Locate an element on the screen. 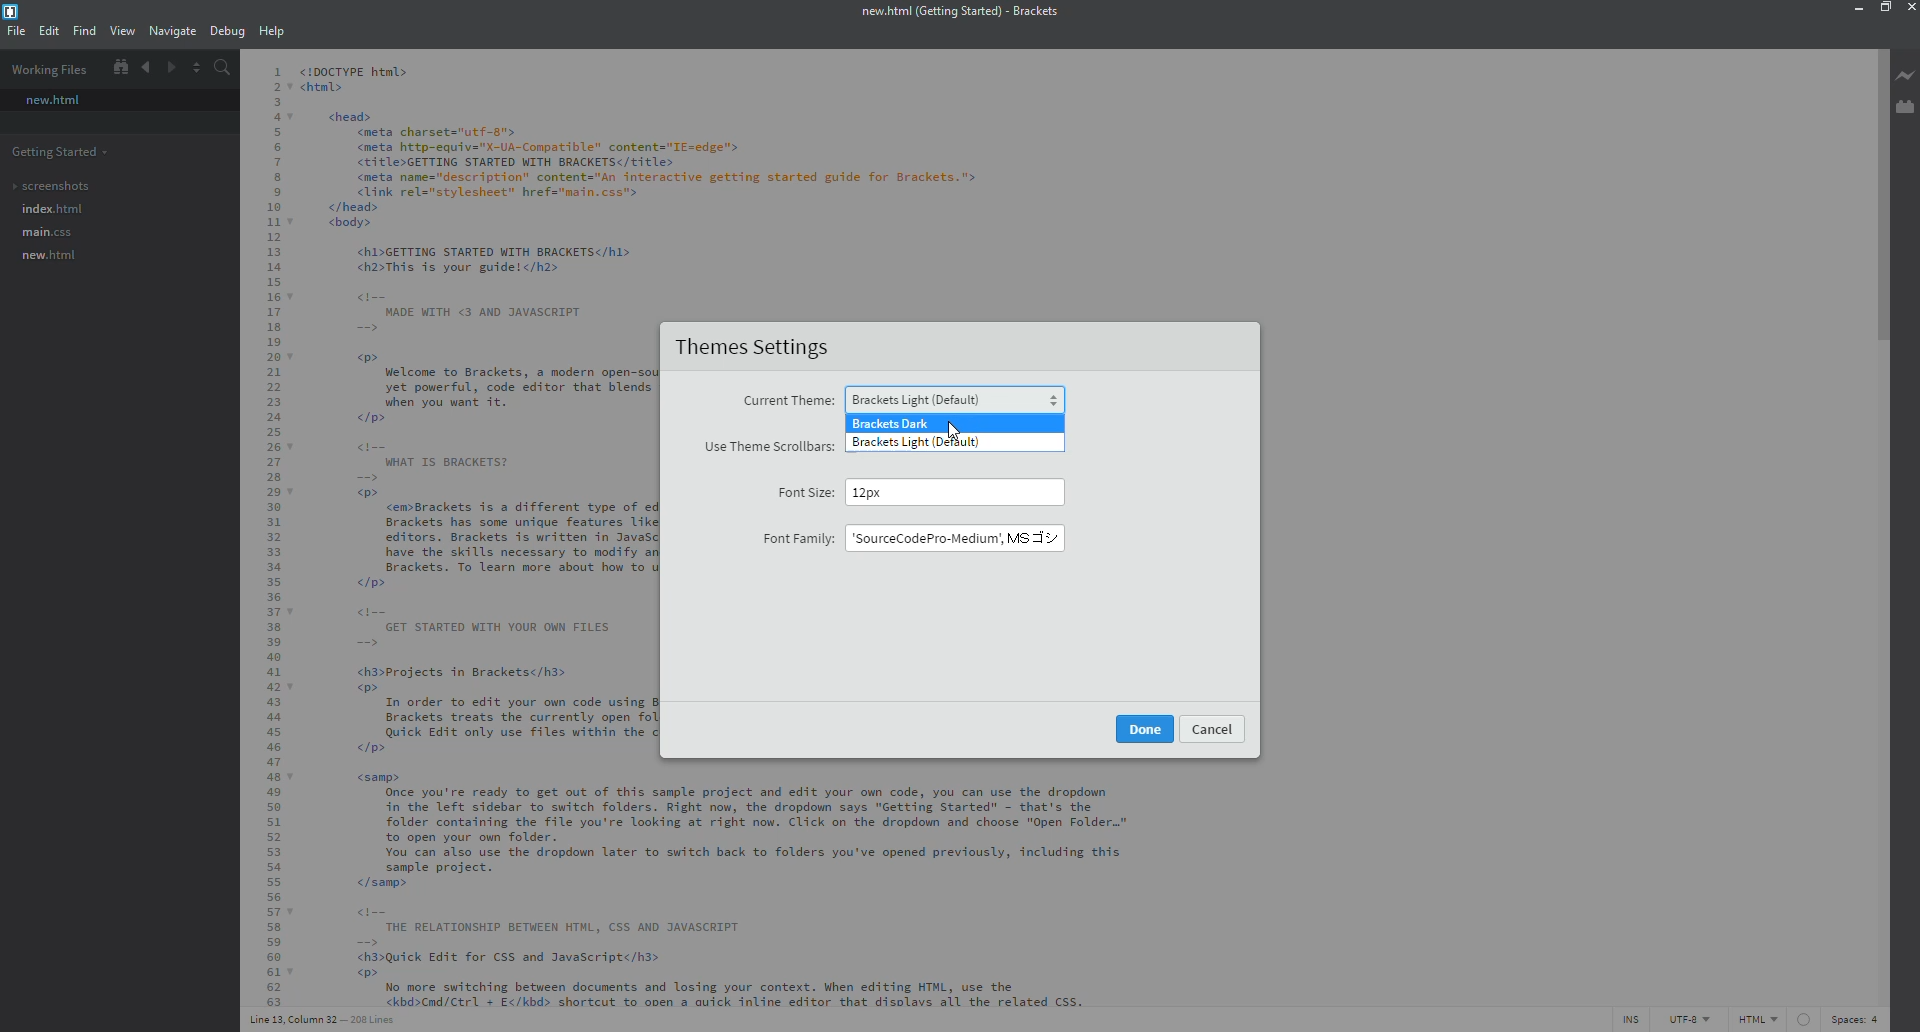 This screenshot has height=1032, width=1920. spaces is located at coordinates (1852, 1019).